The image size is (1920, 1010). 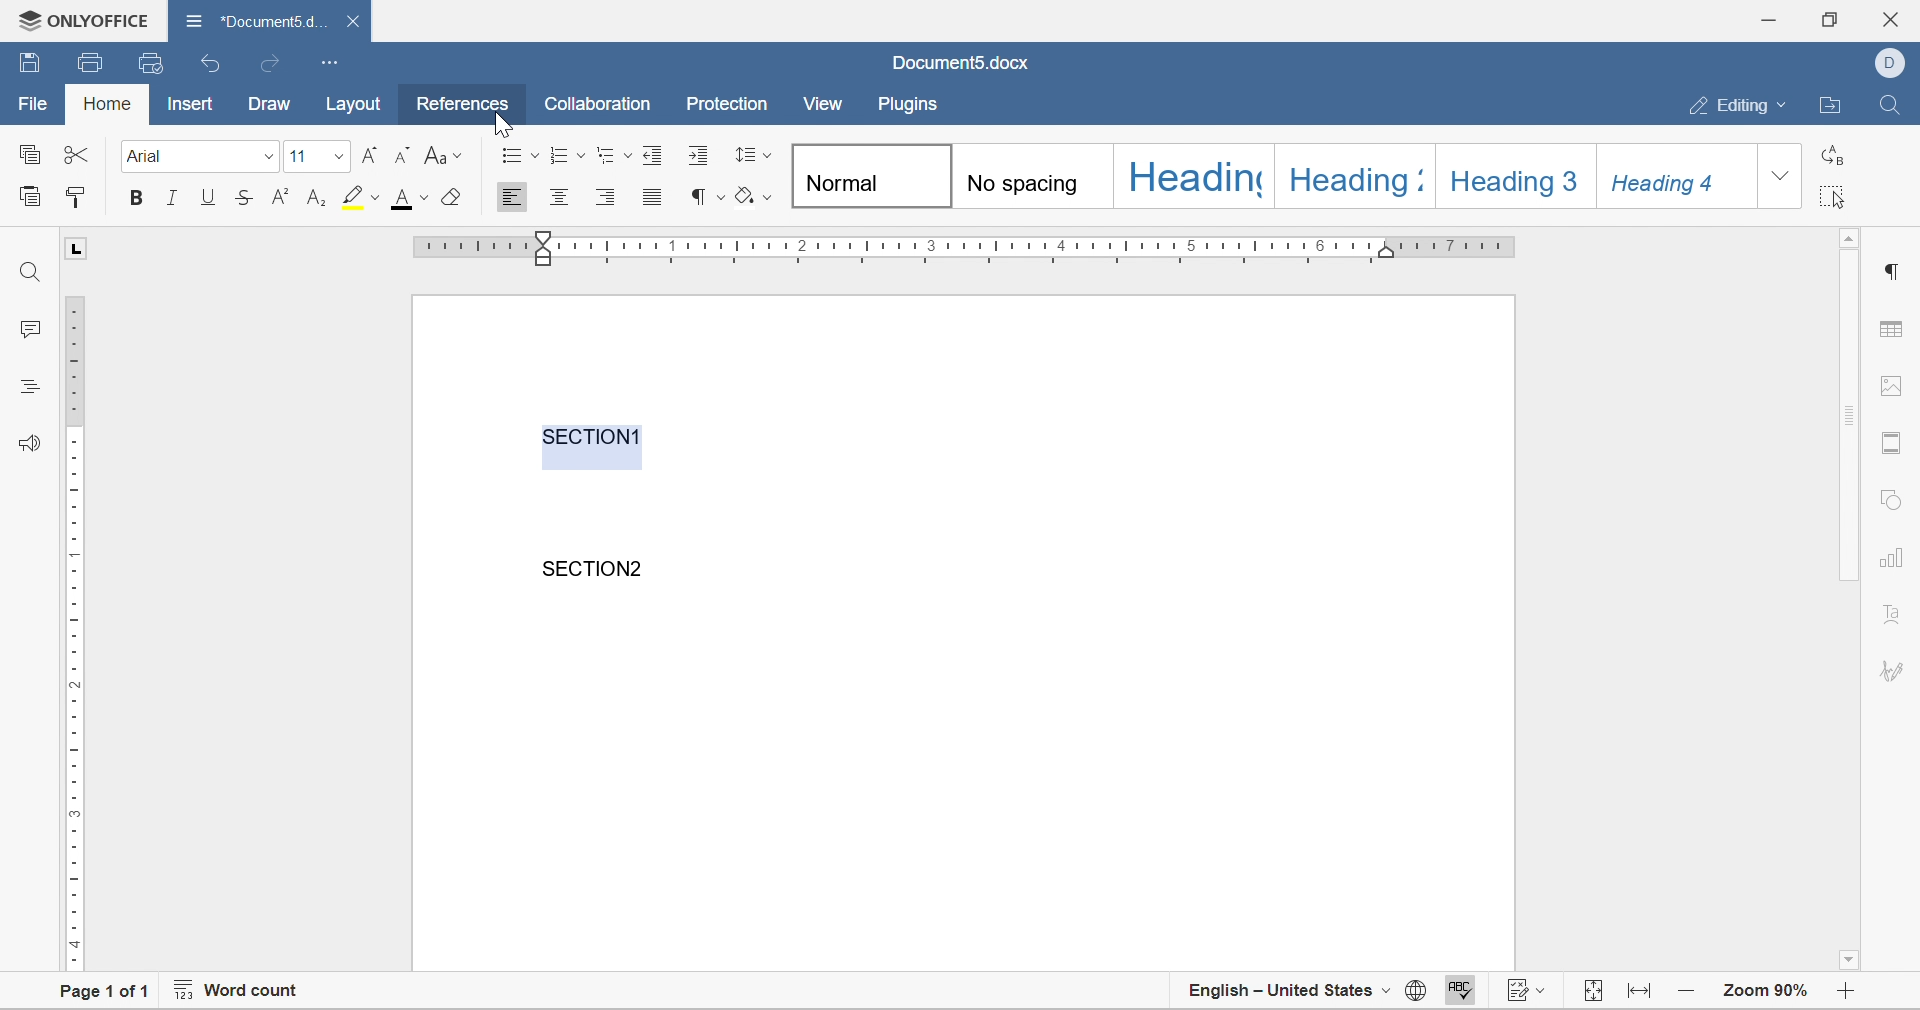 I want to click on document5.docx, so click(x=959, y=63).